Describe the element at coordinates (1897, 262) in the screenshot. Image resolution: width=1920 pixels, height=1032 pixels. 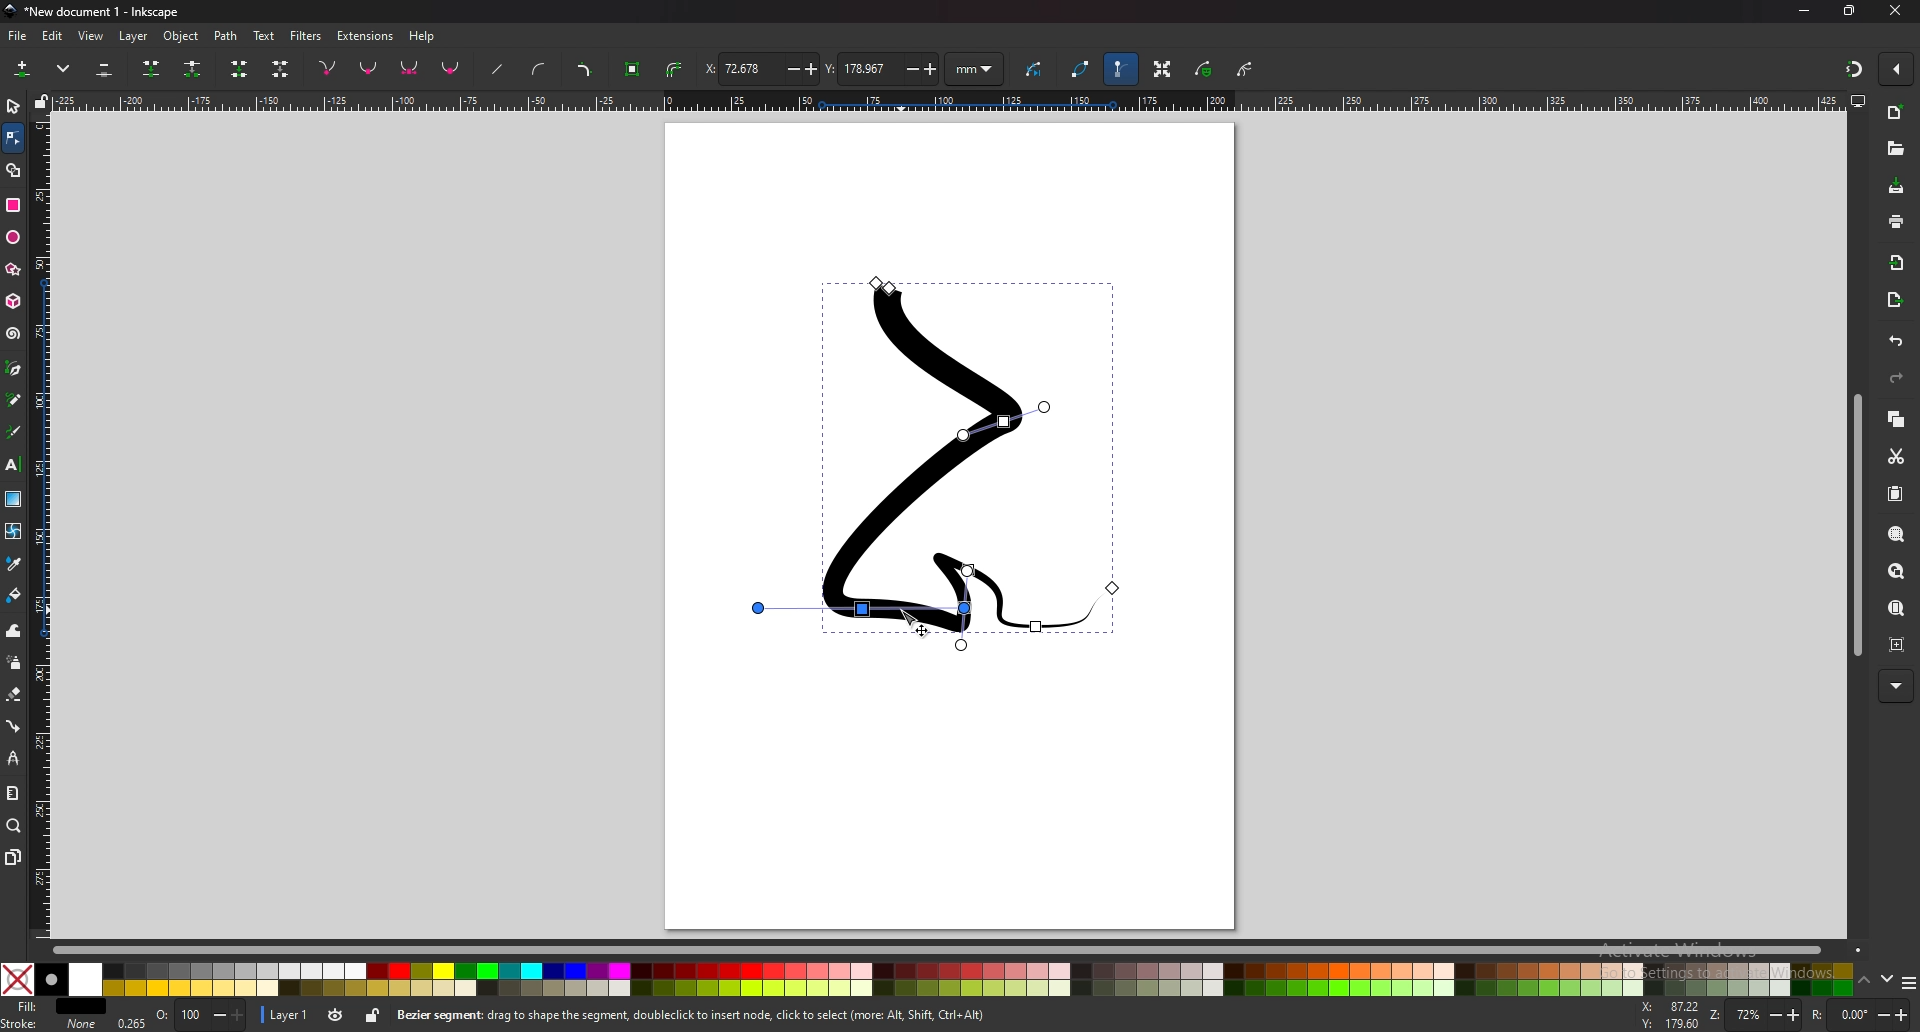
I see `import` at that location.